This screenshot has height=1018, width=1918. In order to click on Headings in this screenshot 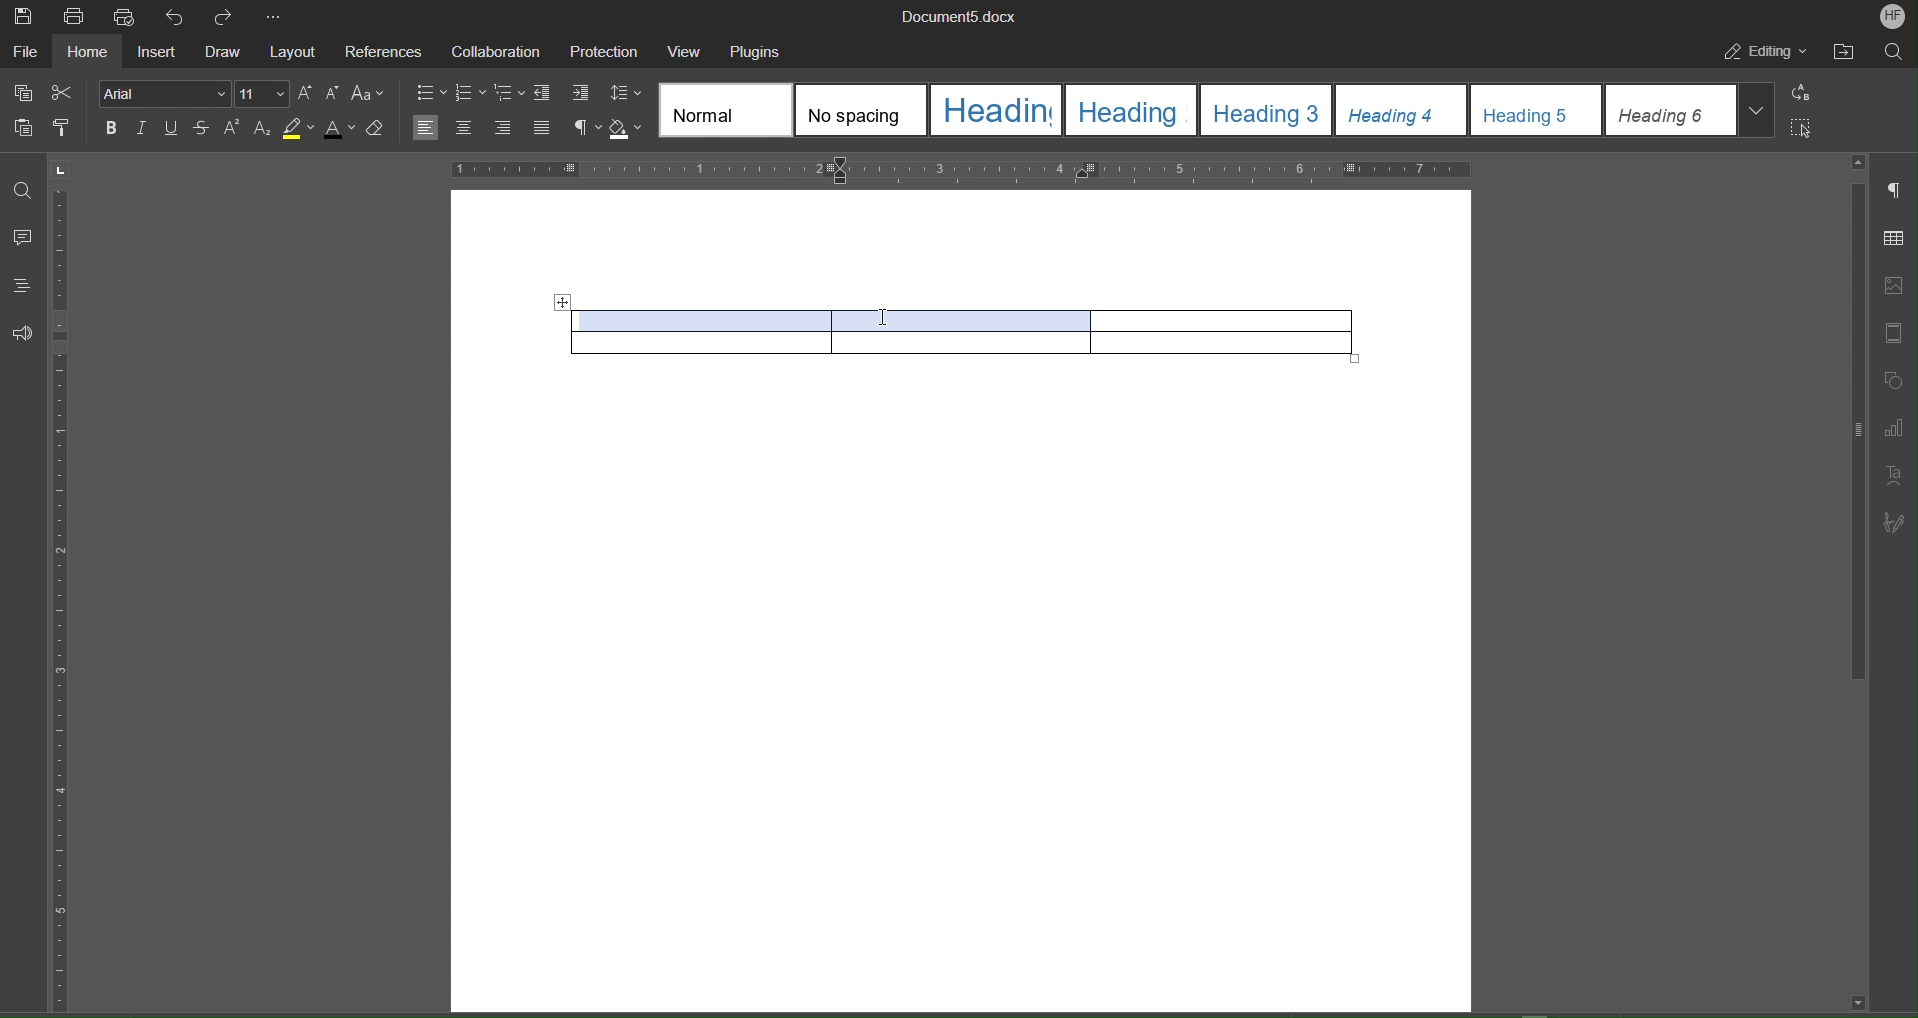, I will do `click(23, 283)`.